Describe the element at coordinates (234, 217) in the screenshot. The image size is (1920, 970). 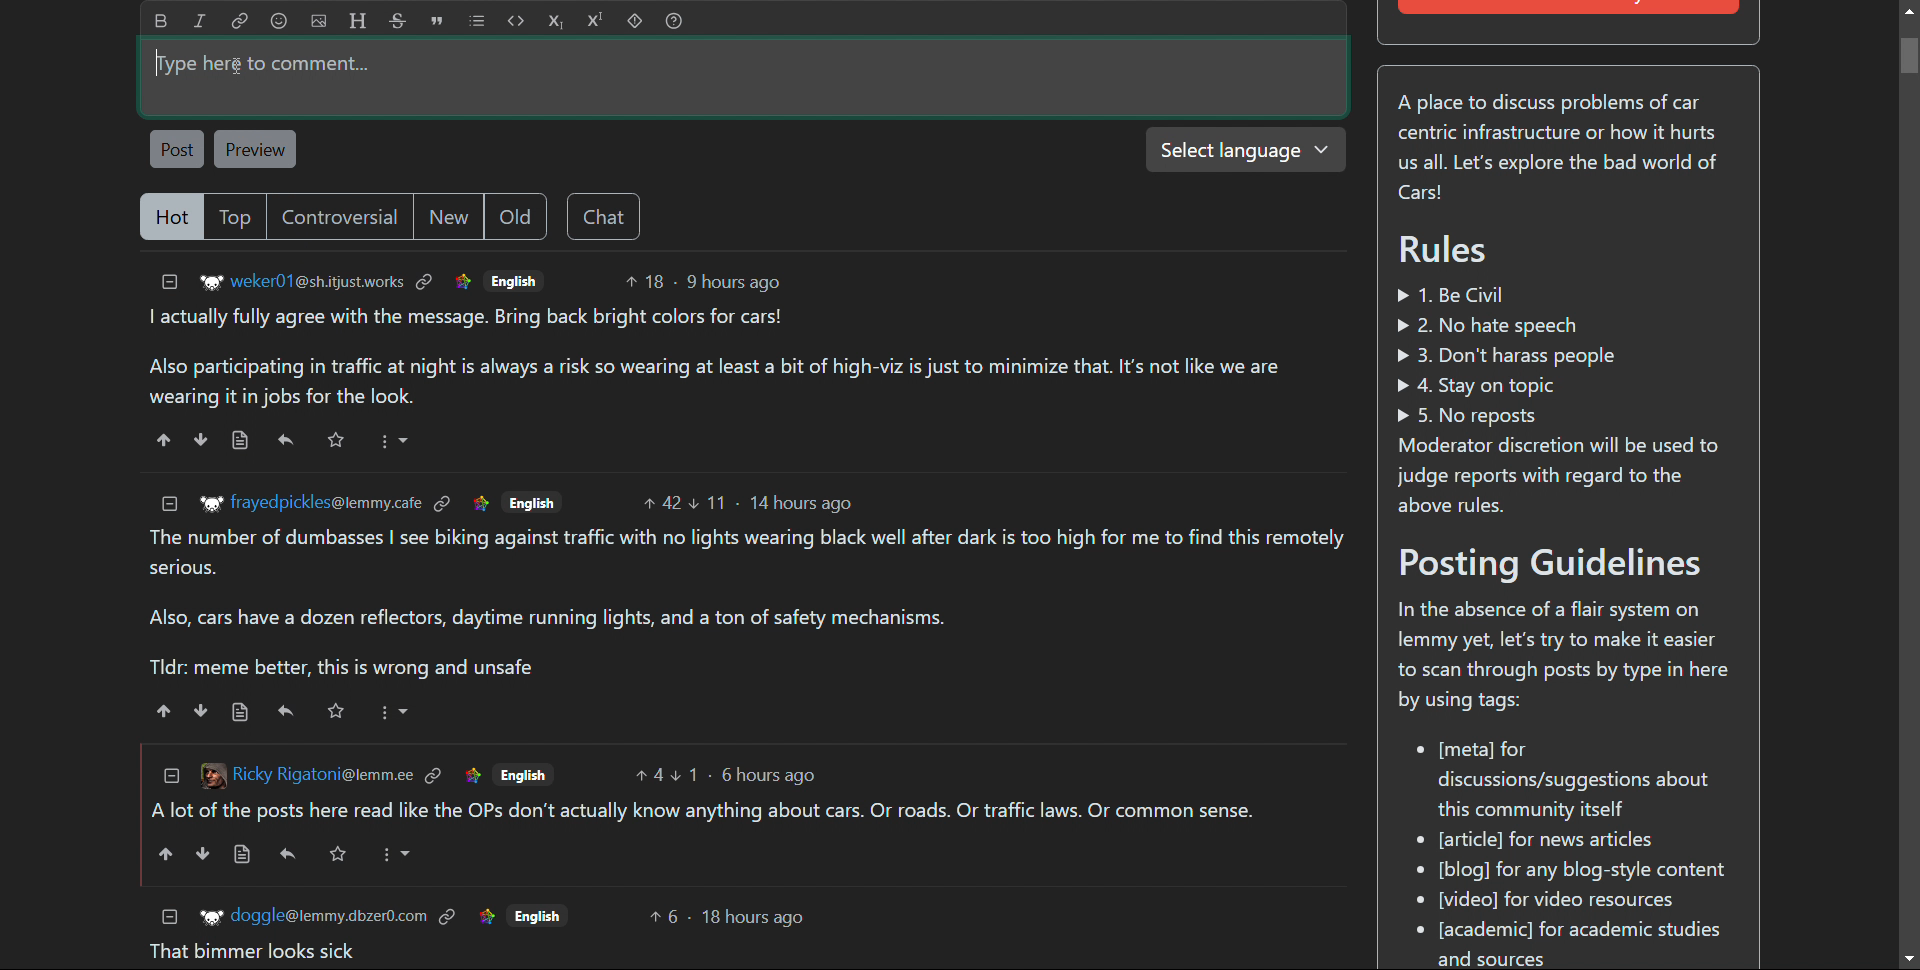
I see `top` at that location.